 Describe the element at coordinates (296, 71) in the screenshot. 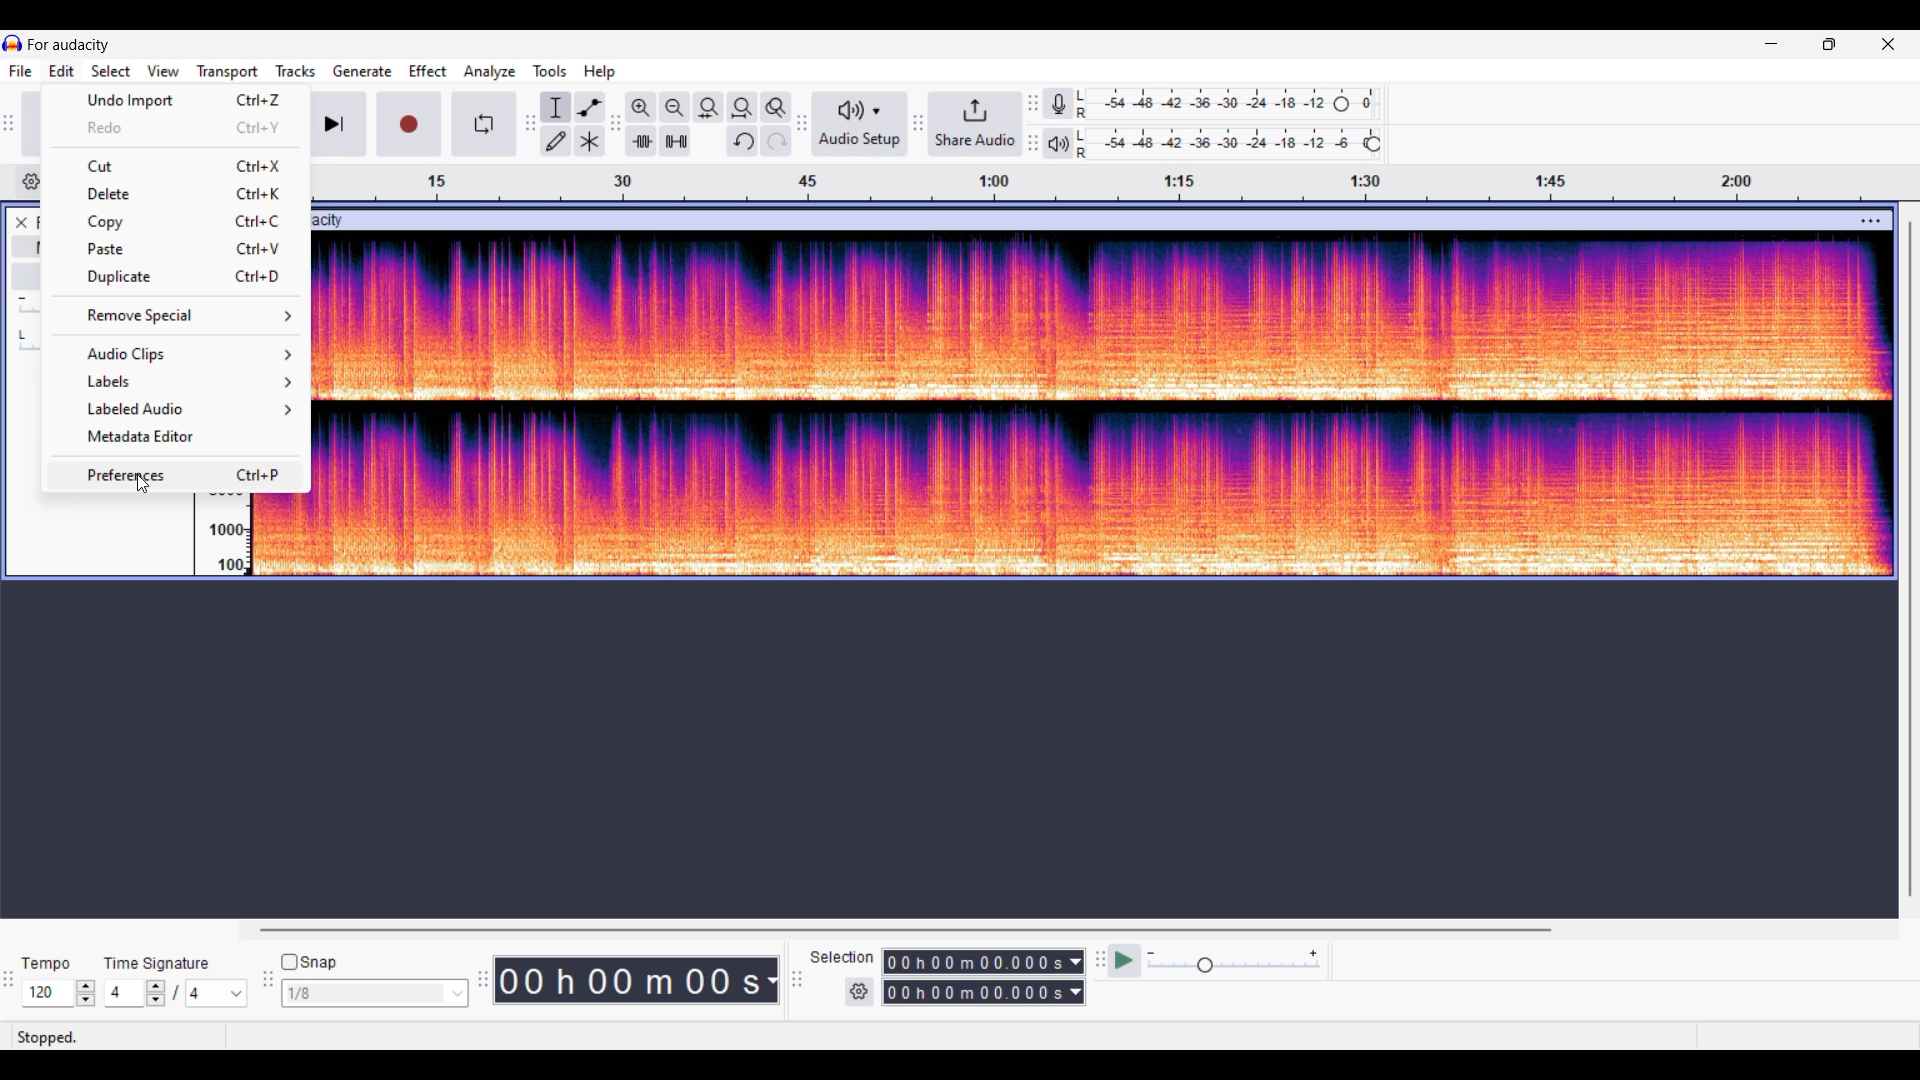

I see `Tracks menu` at that location.